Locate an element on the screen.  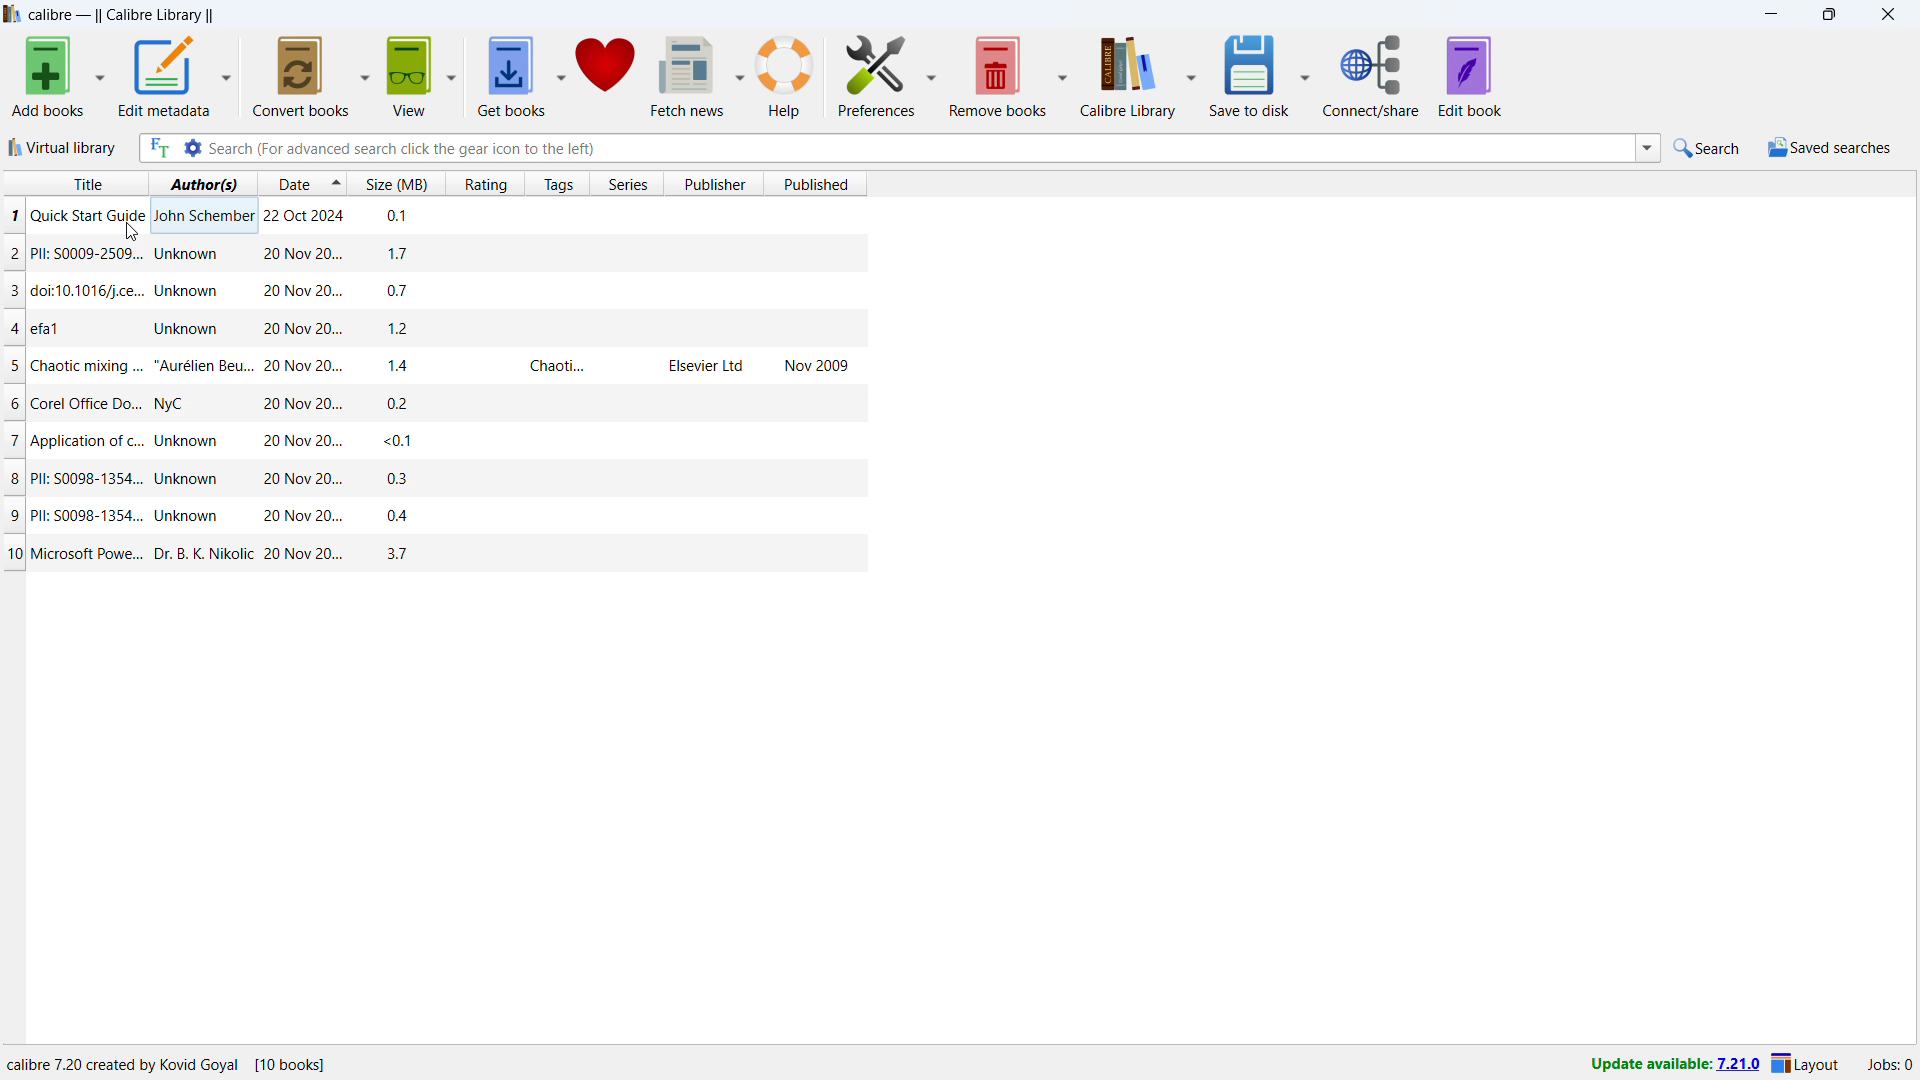
active jobs is located at coordinates (1889, 1065).